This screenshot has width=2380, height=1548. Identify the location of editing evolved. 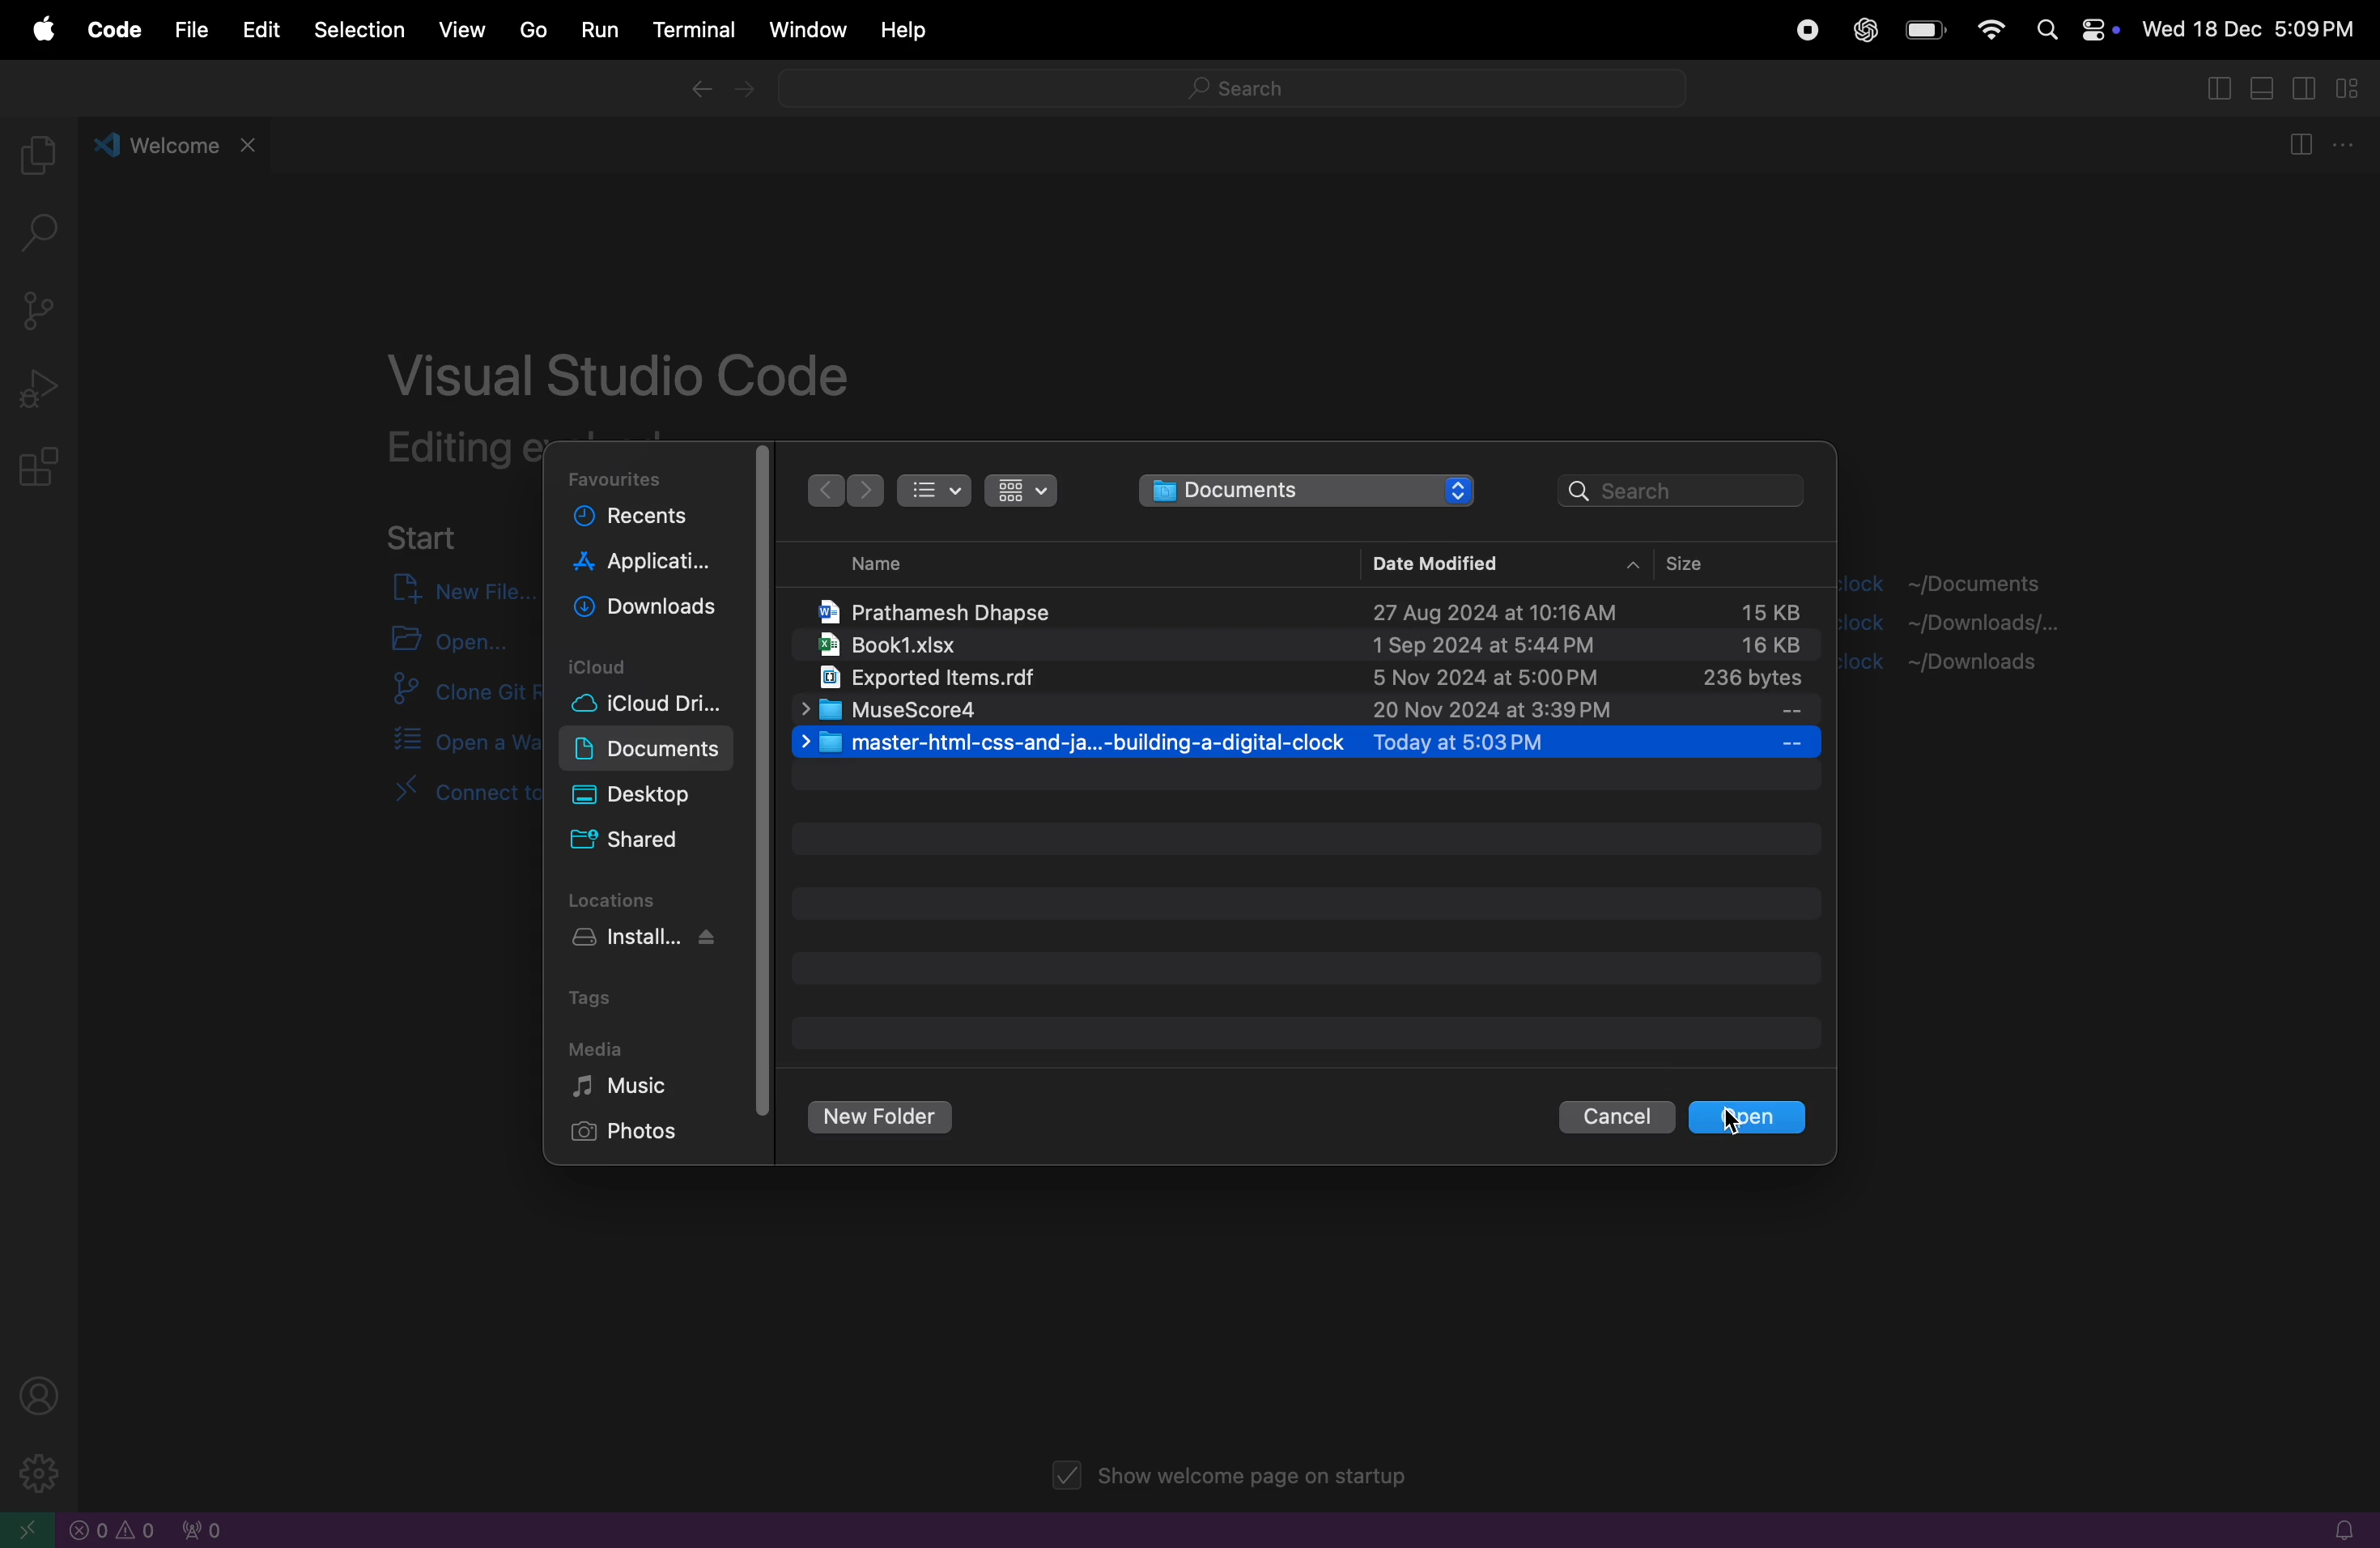
(460, 447).